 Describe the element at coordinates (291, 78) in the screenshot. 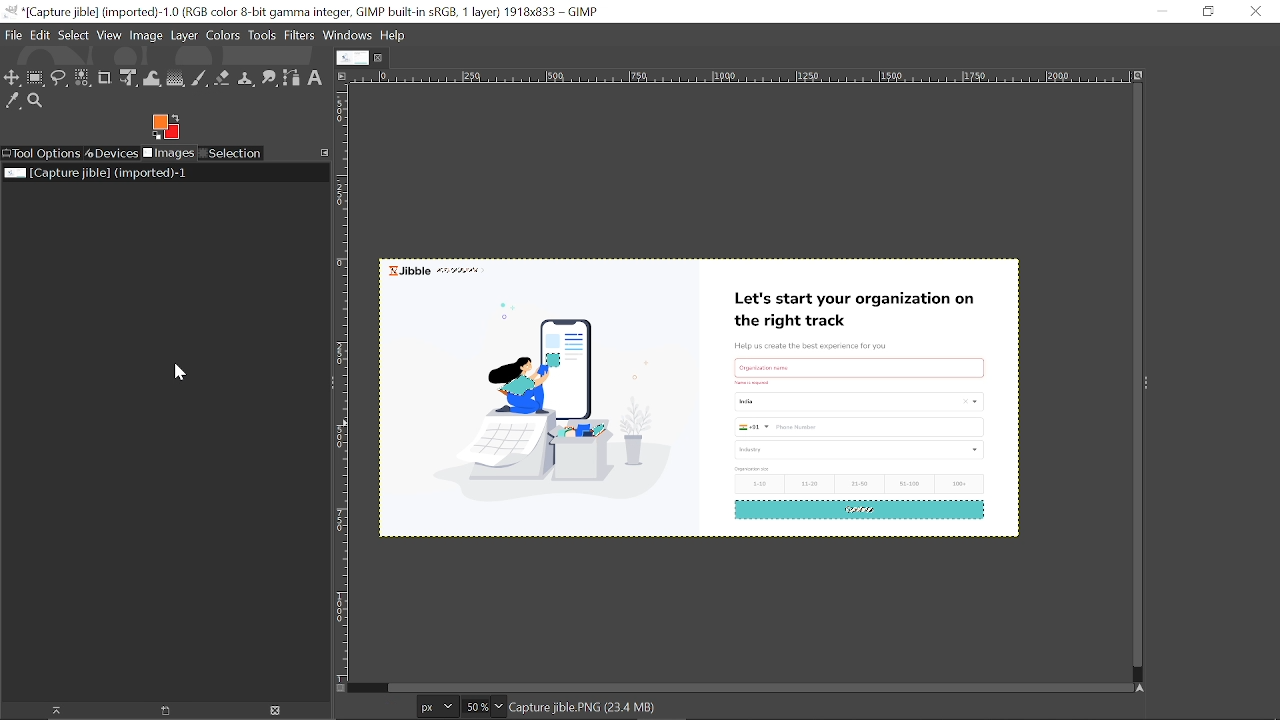

I see `Path tool` at that location.